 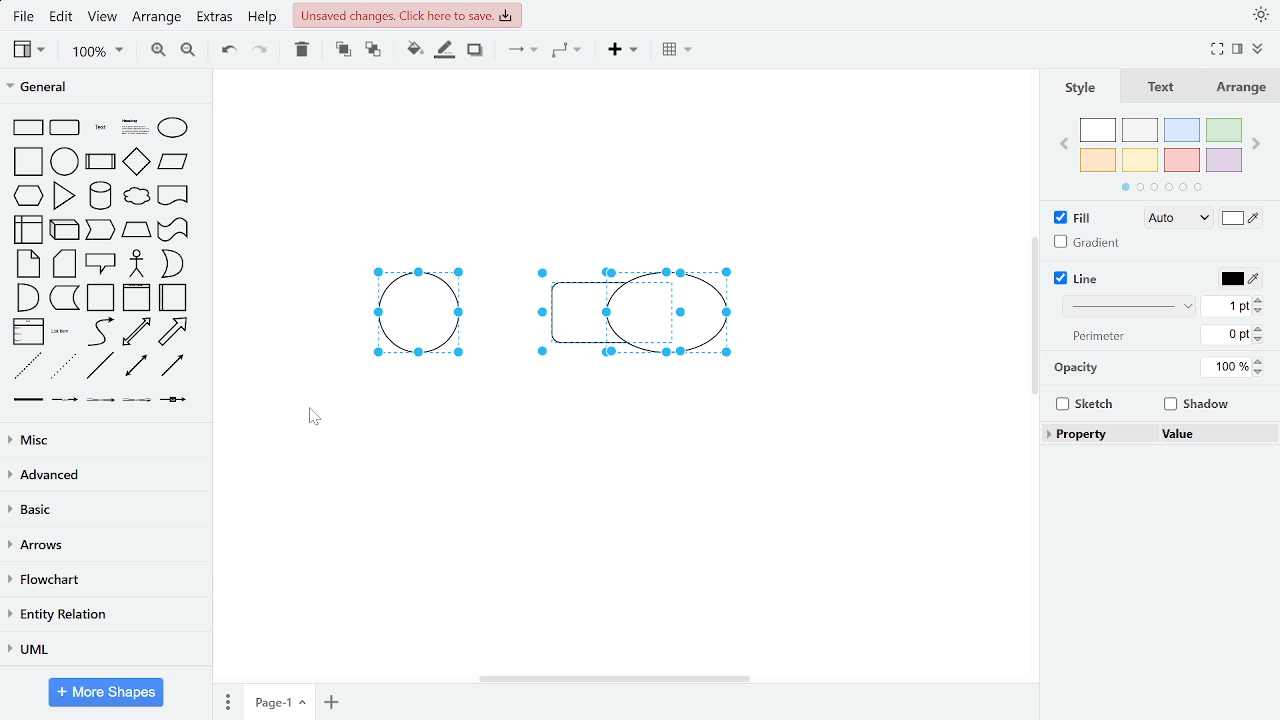 I want to click on Style, so click(x=1081, y=87).